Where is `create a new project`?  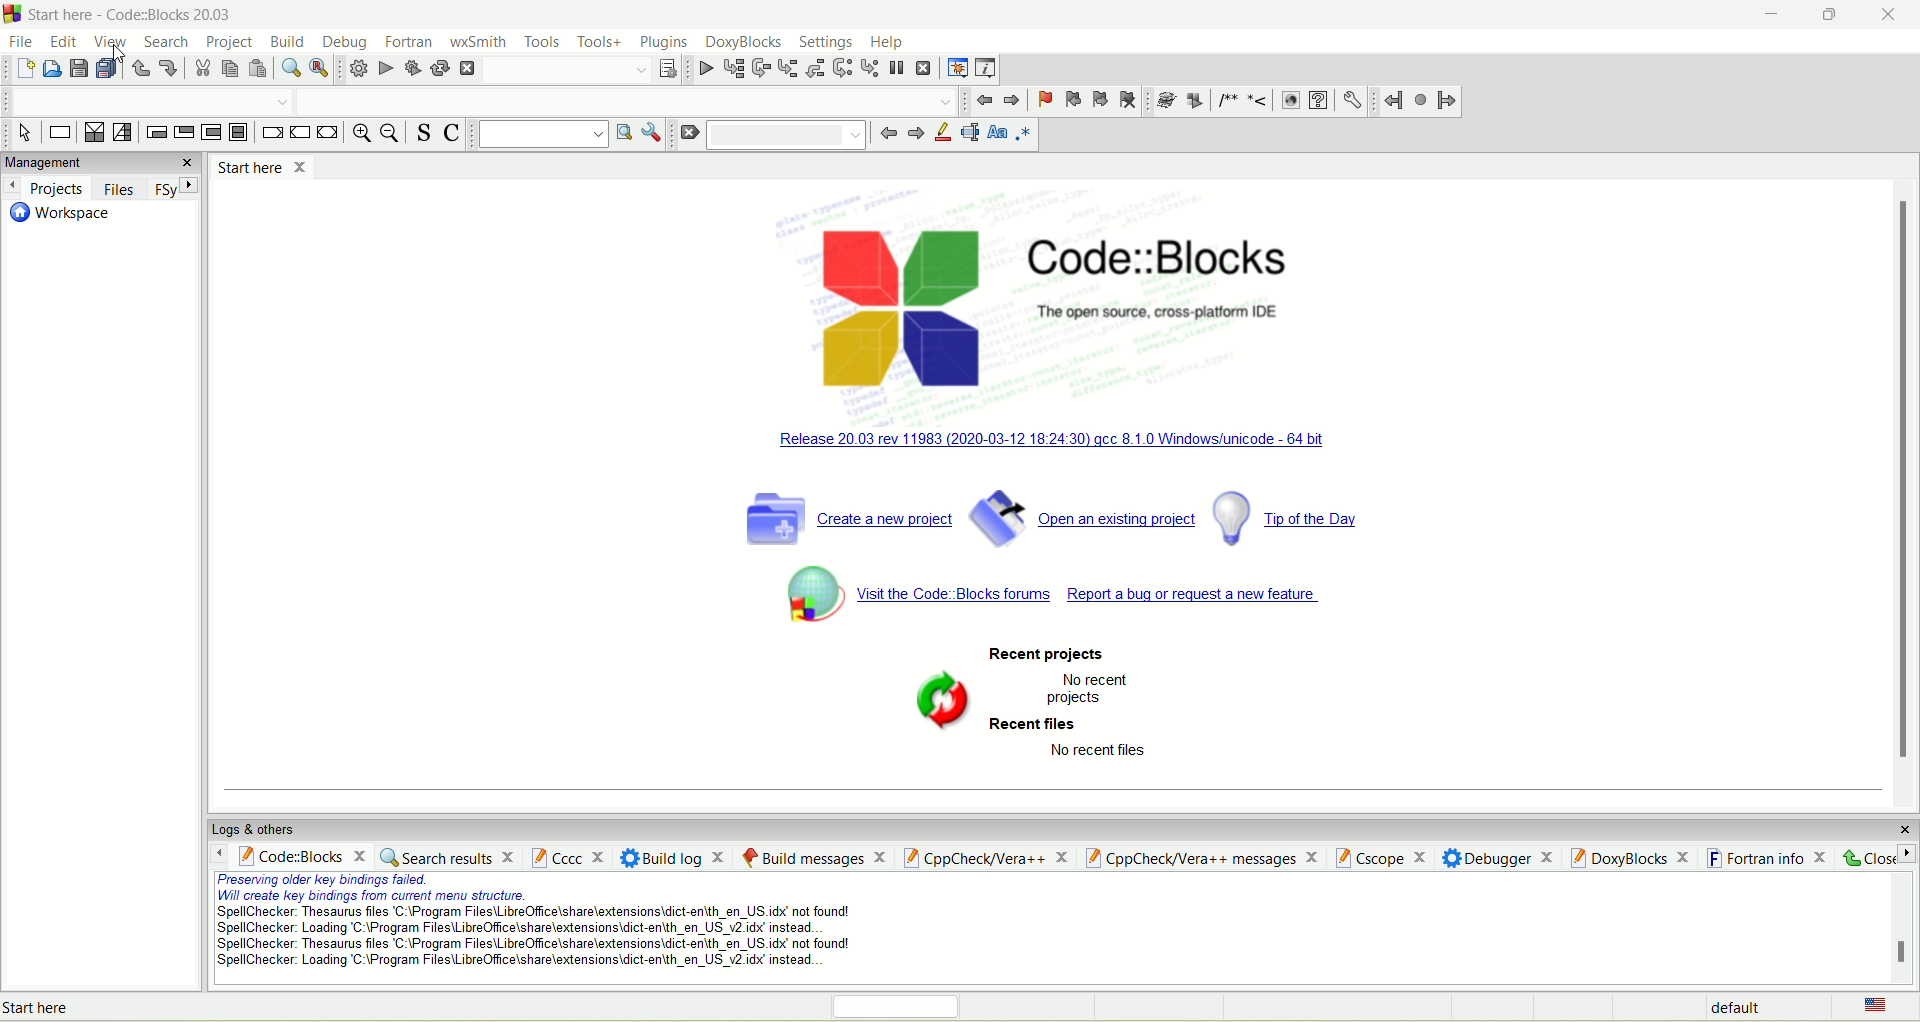
create a new project is located at coordinates (843, 517).